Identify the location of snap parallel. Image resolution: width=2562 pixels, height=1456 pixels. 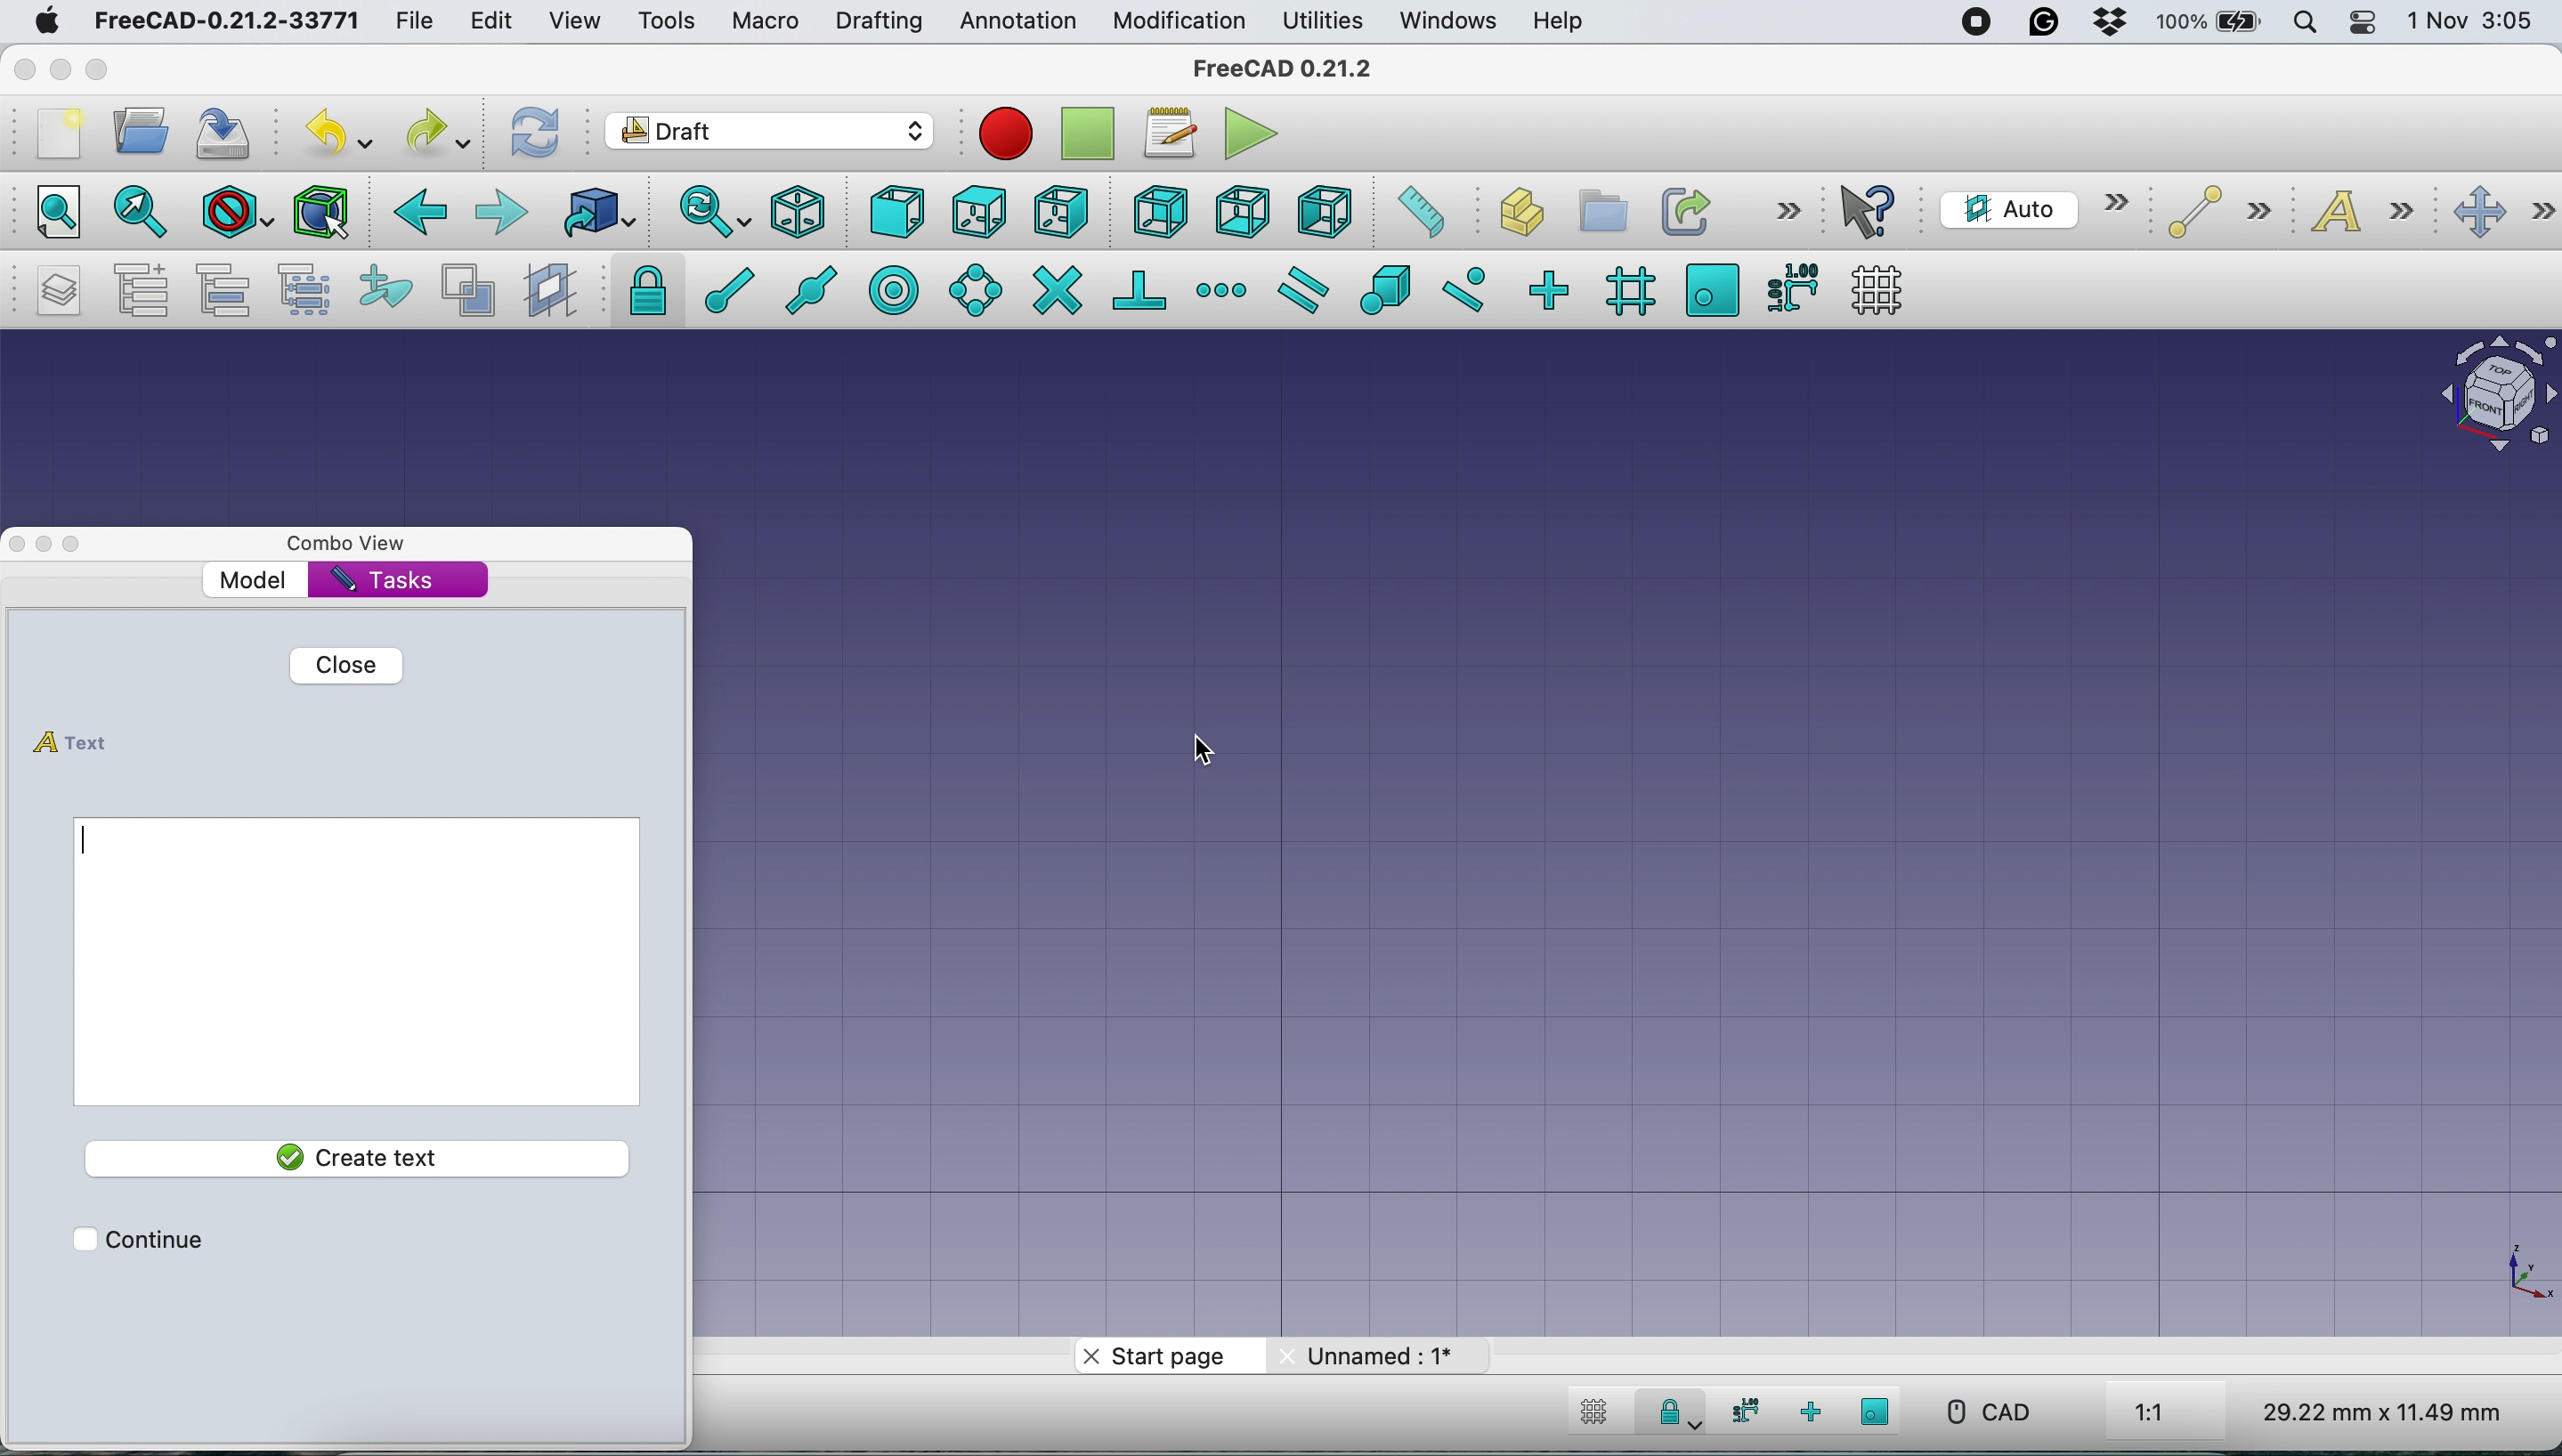
(1298, 287).